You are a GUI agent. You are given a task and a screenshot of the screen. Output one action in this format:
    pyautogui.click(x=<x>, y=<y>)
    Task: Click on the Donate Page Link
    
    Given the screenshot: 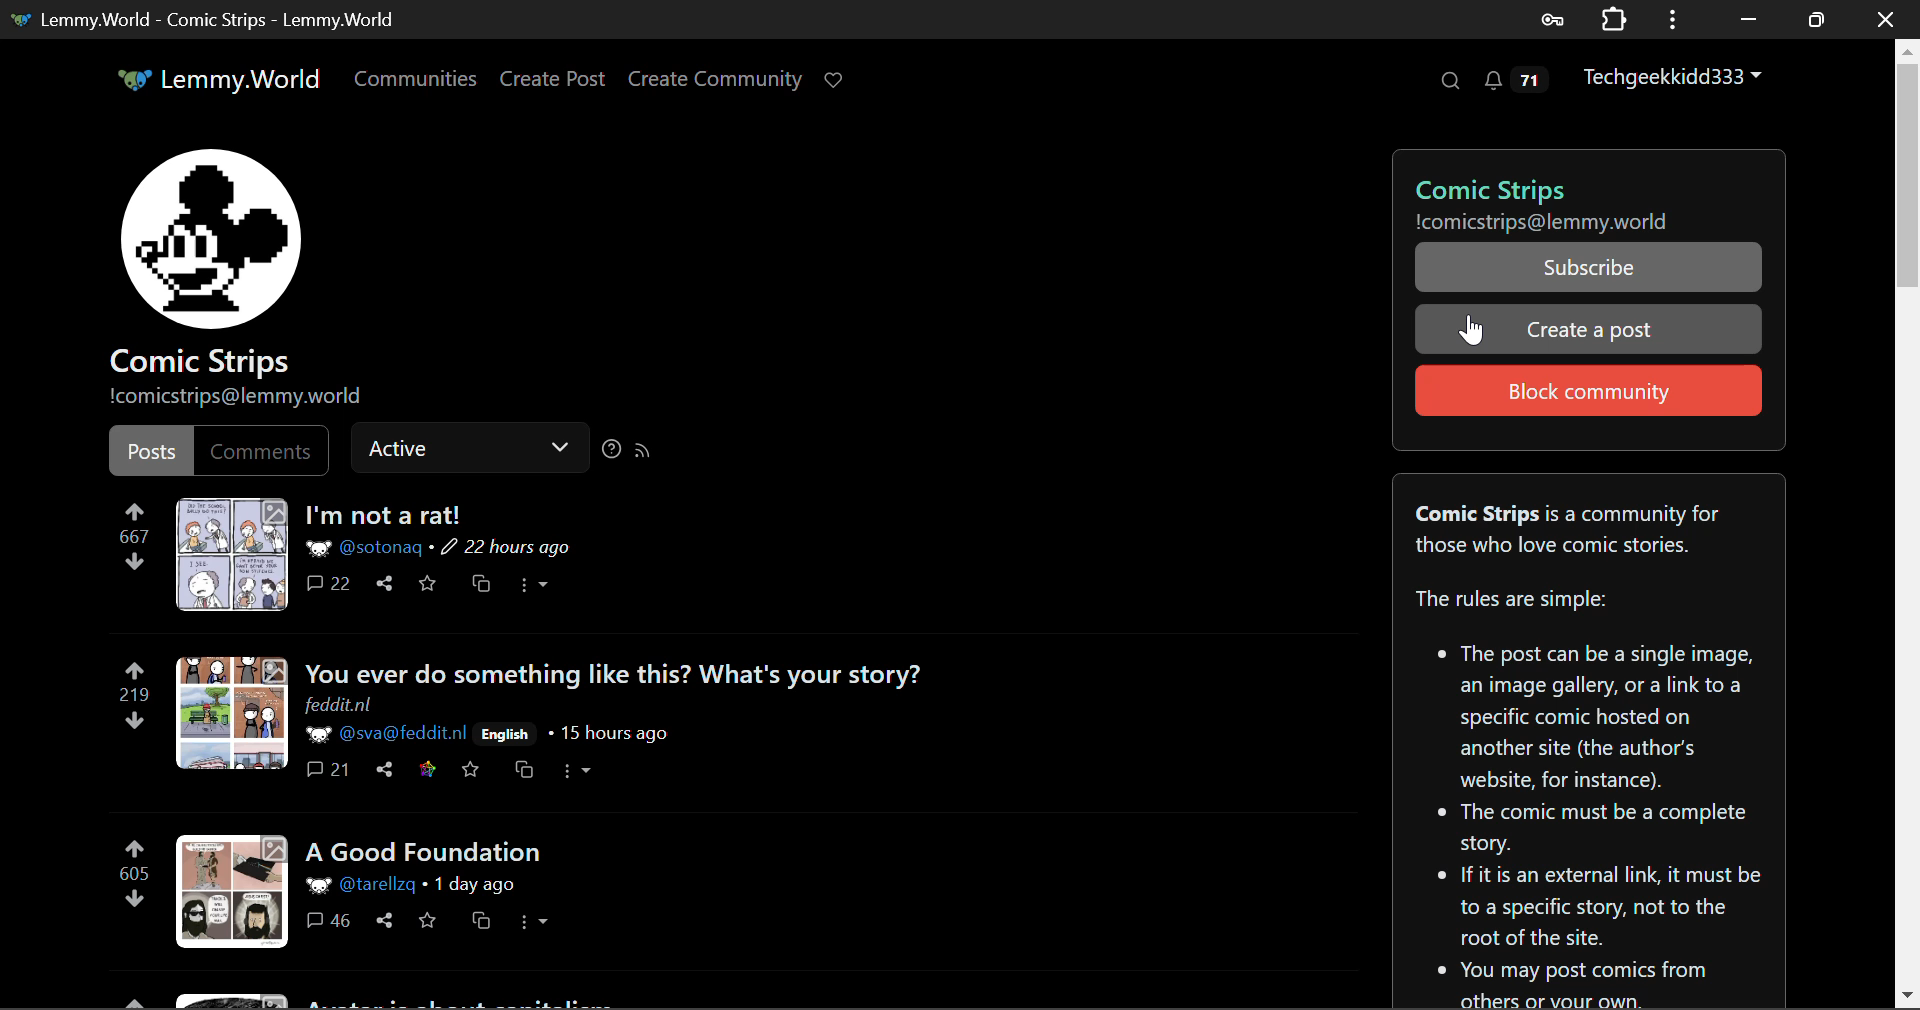 What is the action you would take?
    pyautogui.click(x=836, y=80)
    